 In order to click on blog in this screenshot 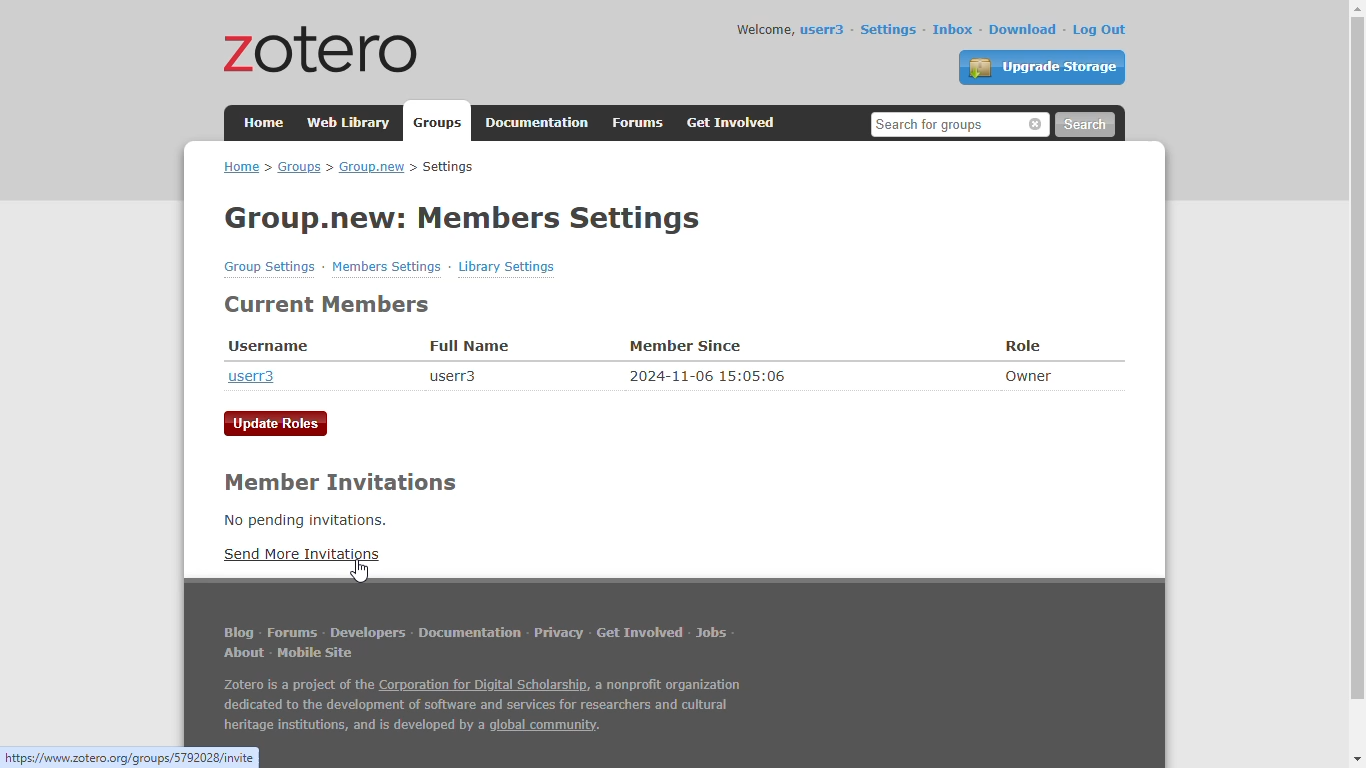, I will do `click(238, 633)`.